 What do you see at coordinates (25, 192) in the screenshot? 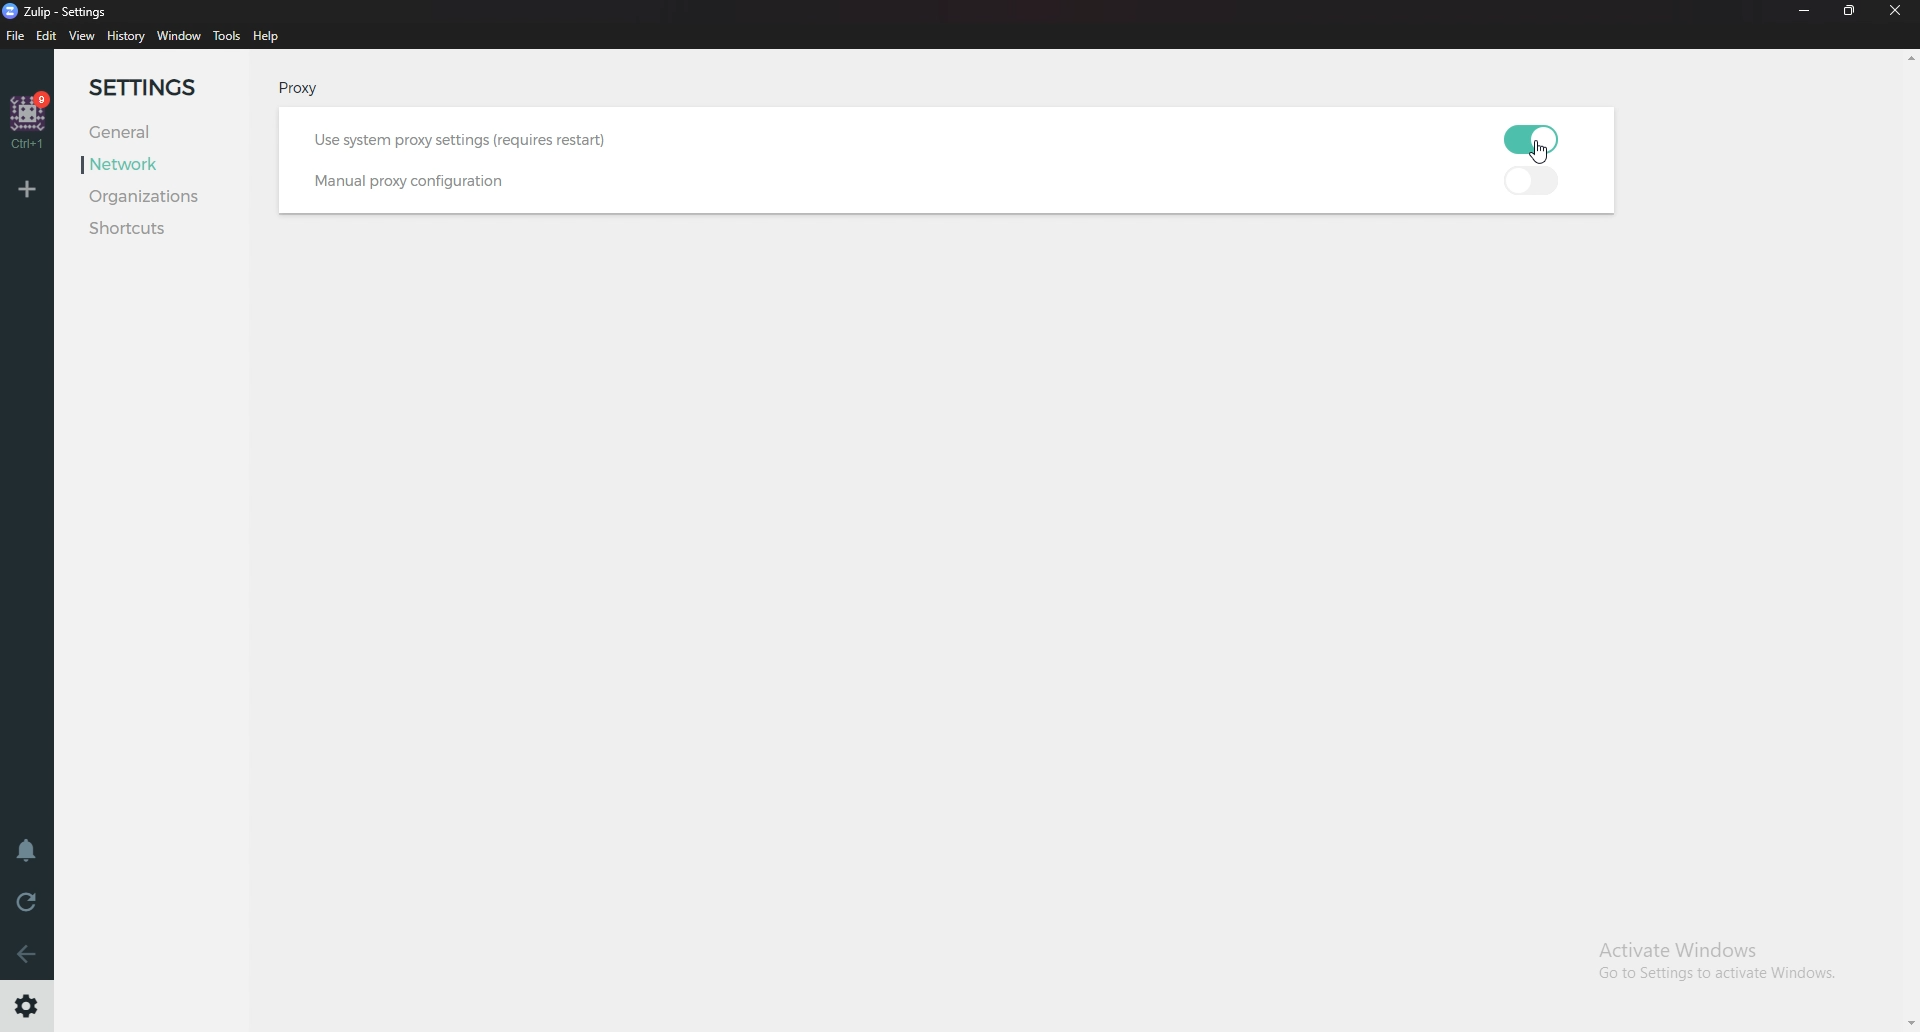
I see `add organization` at bounding box center [25, 192].